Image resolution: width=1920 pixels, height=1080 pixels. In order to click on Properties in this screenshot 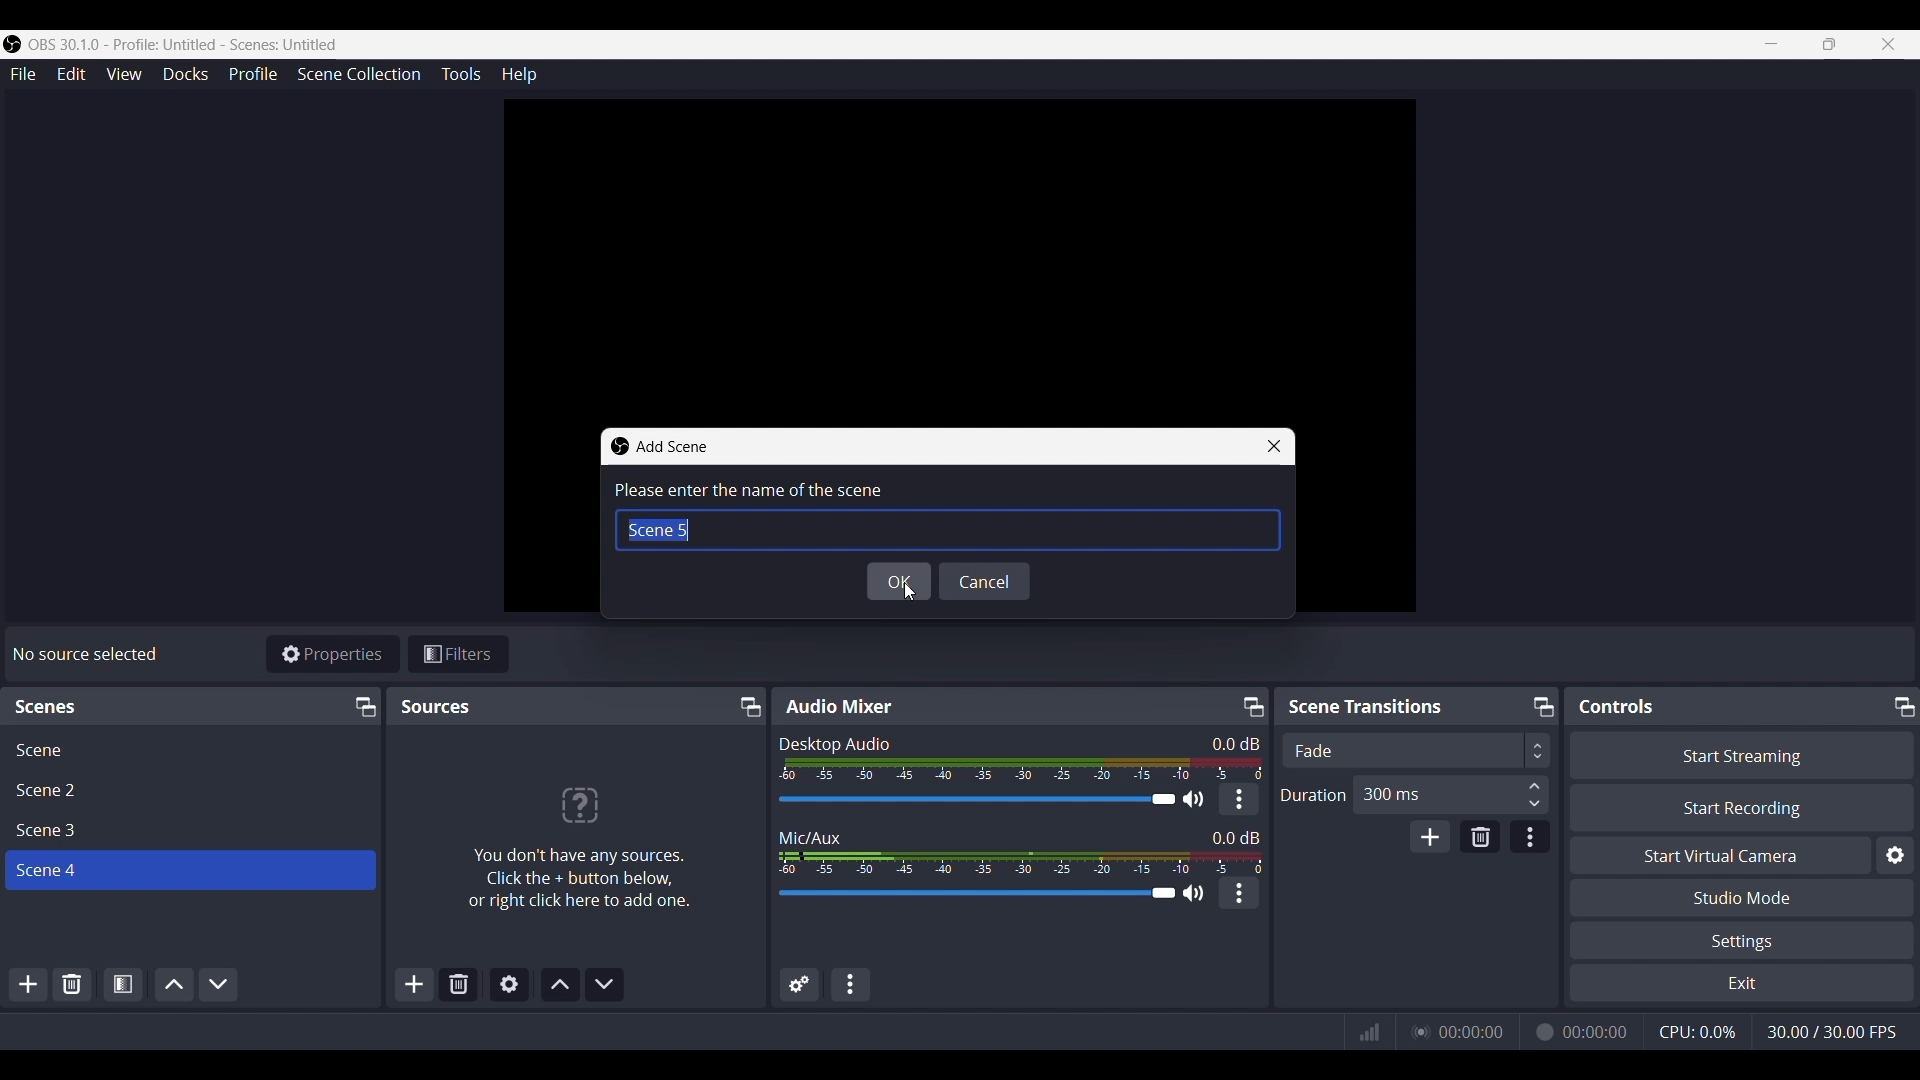, I will do `click(333, 654)`.